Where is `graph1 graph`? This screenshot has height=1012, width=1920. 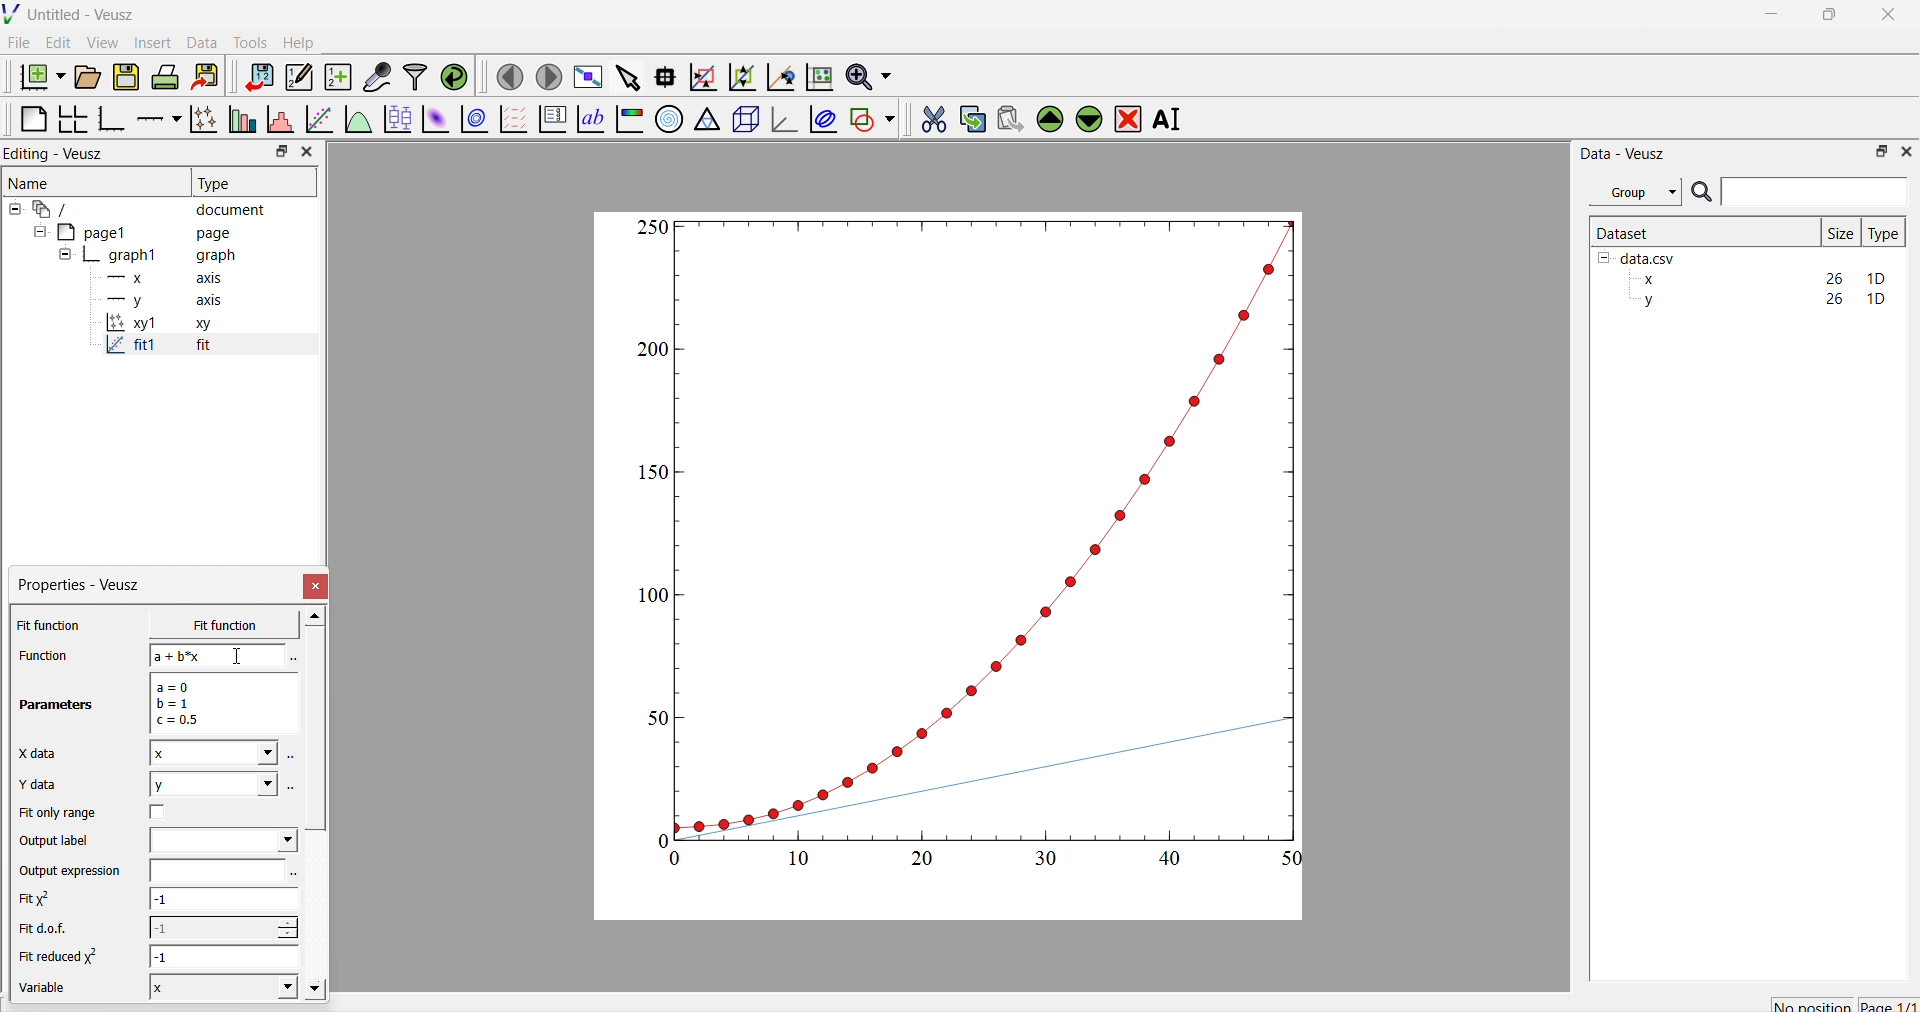
graph1 graph is located at coordinates (148, 256).